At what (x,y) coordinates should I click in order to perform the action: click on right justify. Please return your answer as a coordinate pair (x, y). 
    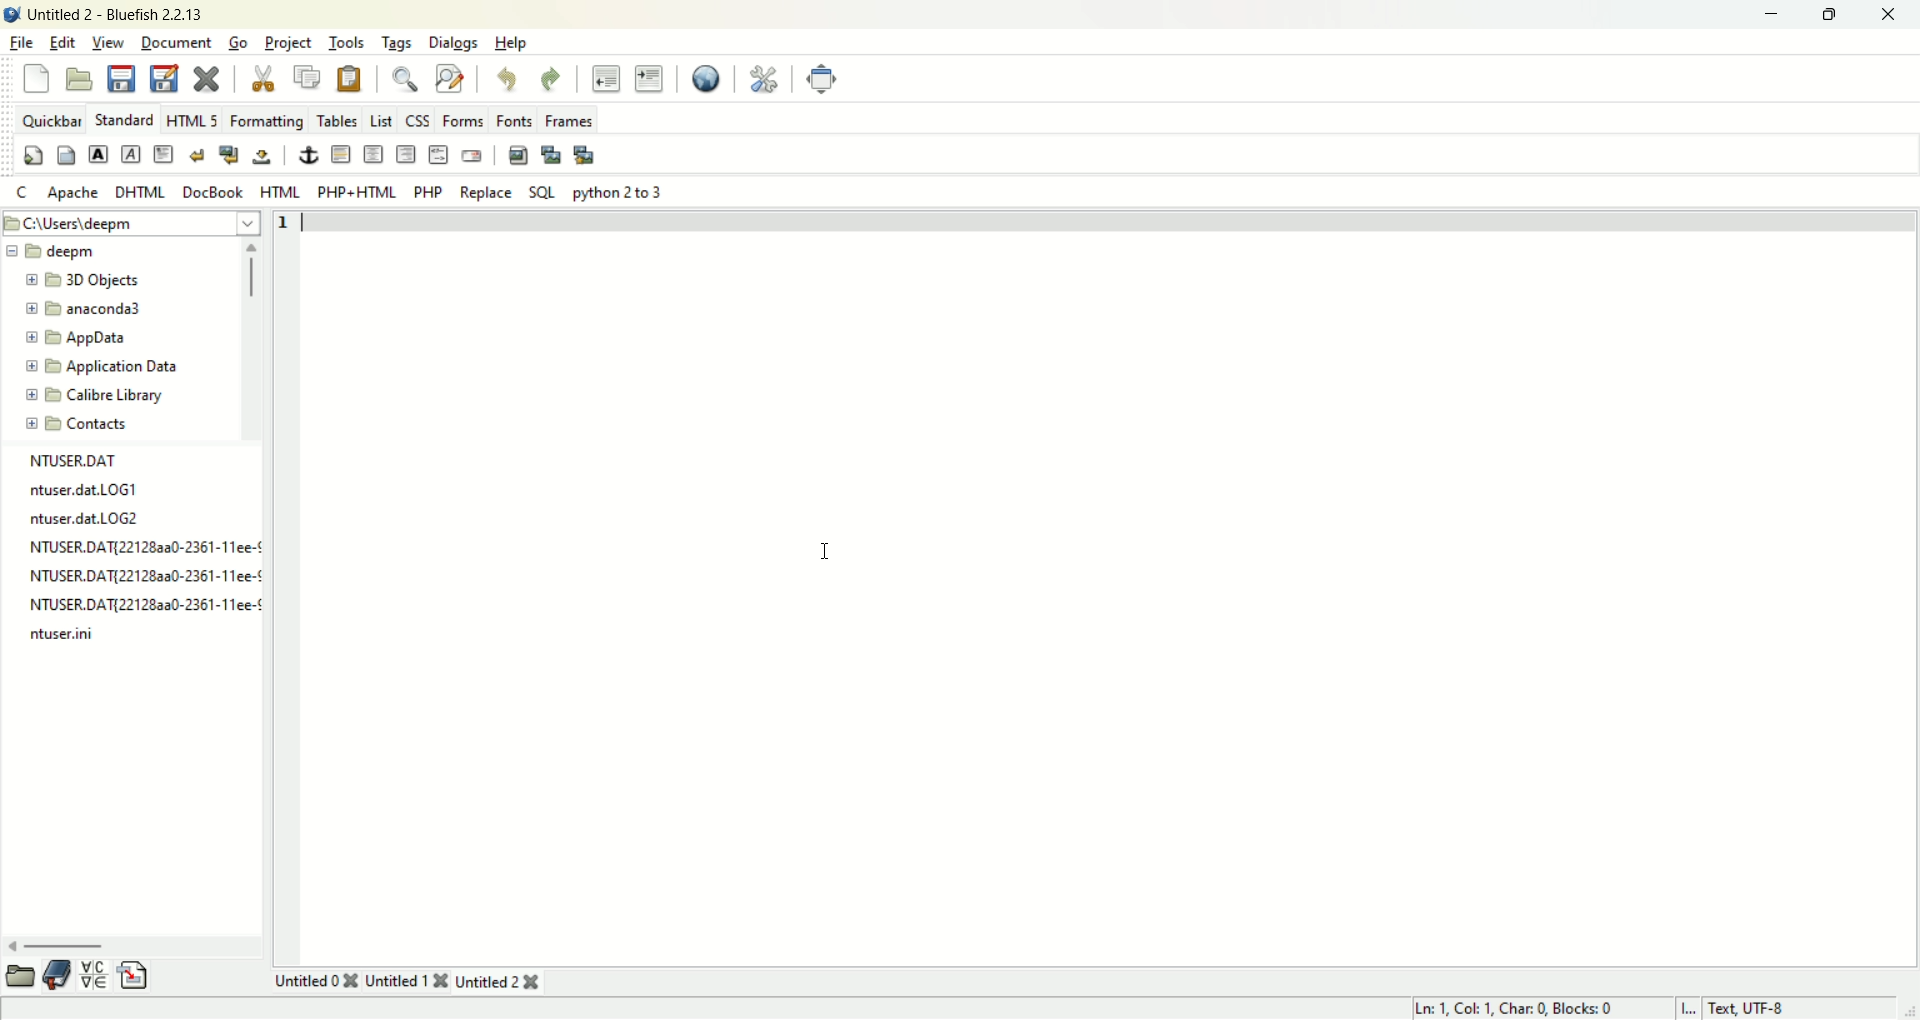
    Looking at the image, I should click on (405, 155).